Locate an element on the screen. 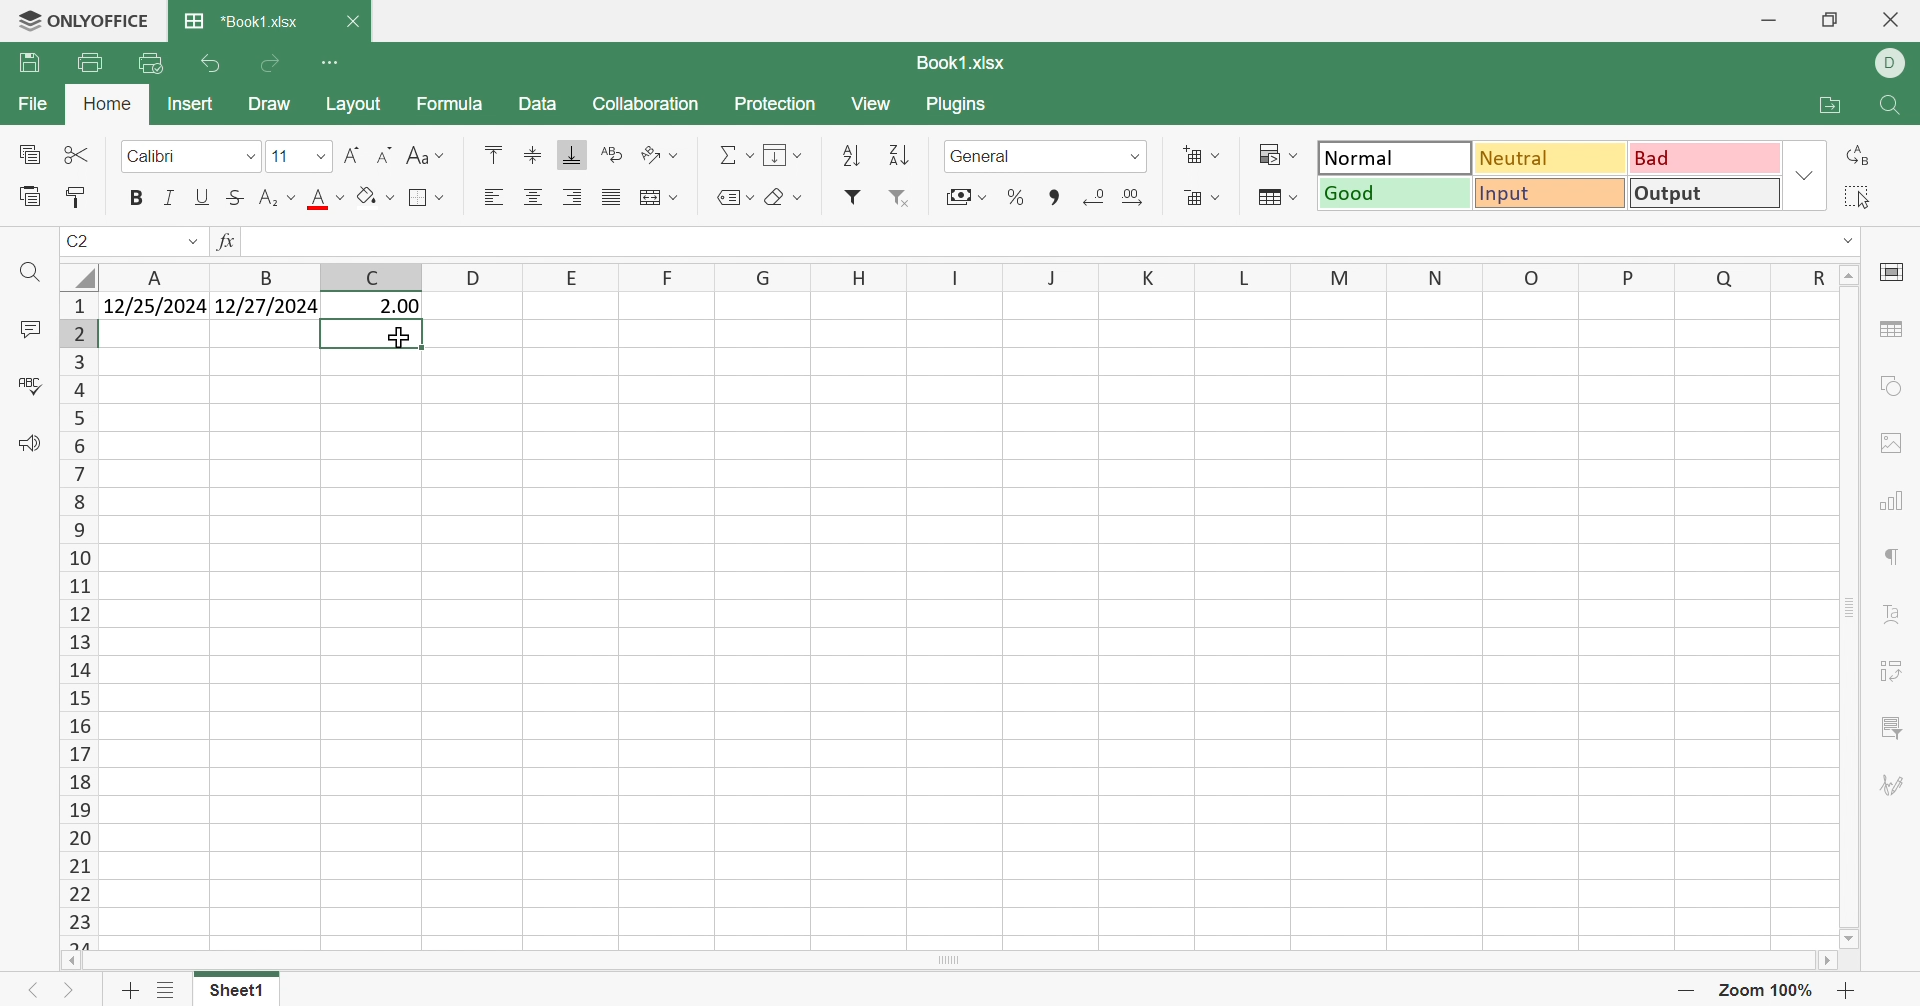  Paragraph settings is located at coordinates (1891, 562).